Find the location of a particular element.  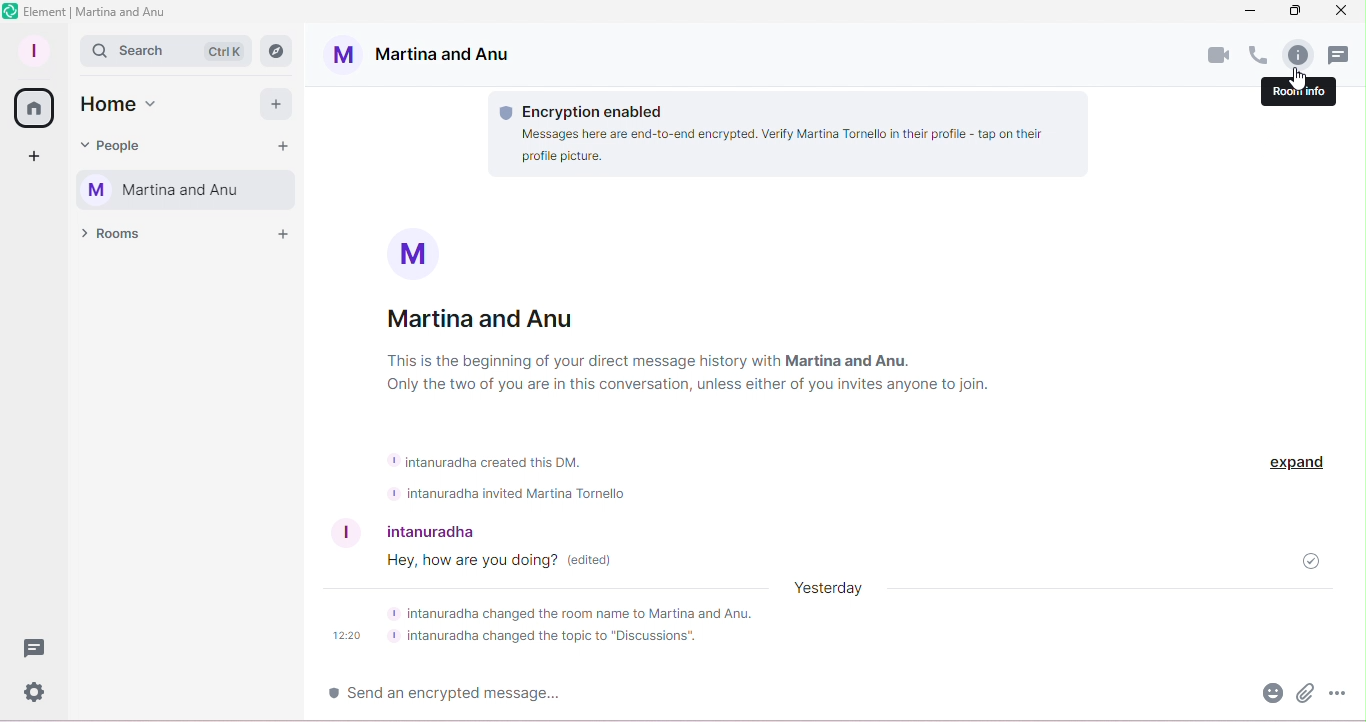

Encryption information is located at coordinates (585, 111).